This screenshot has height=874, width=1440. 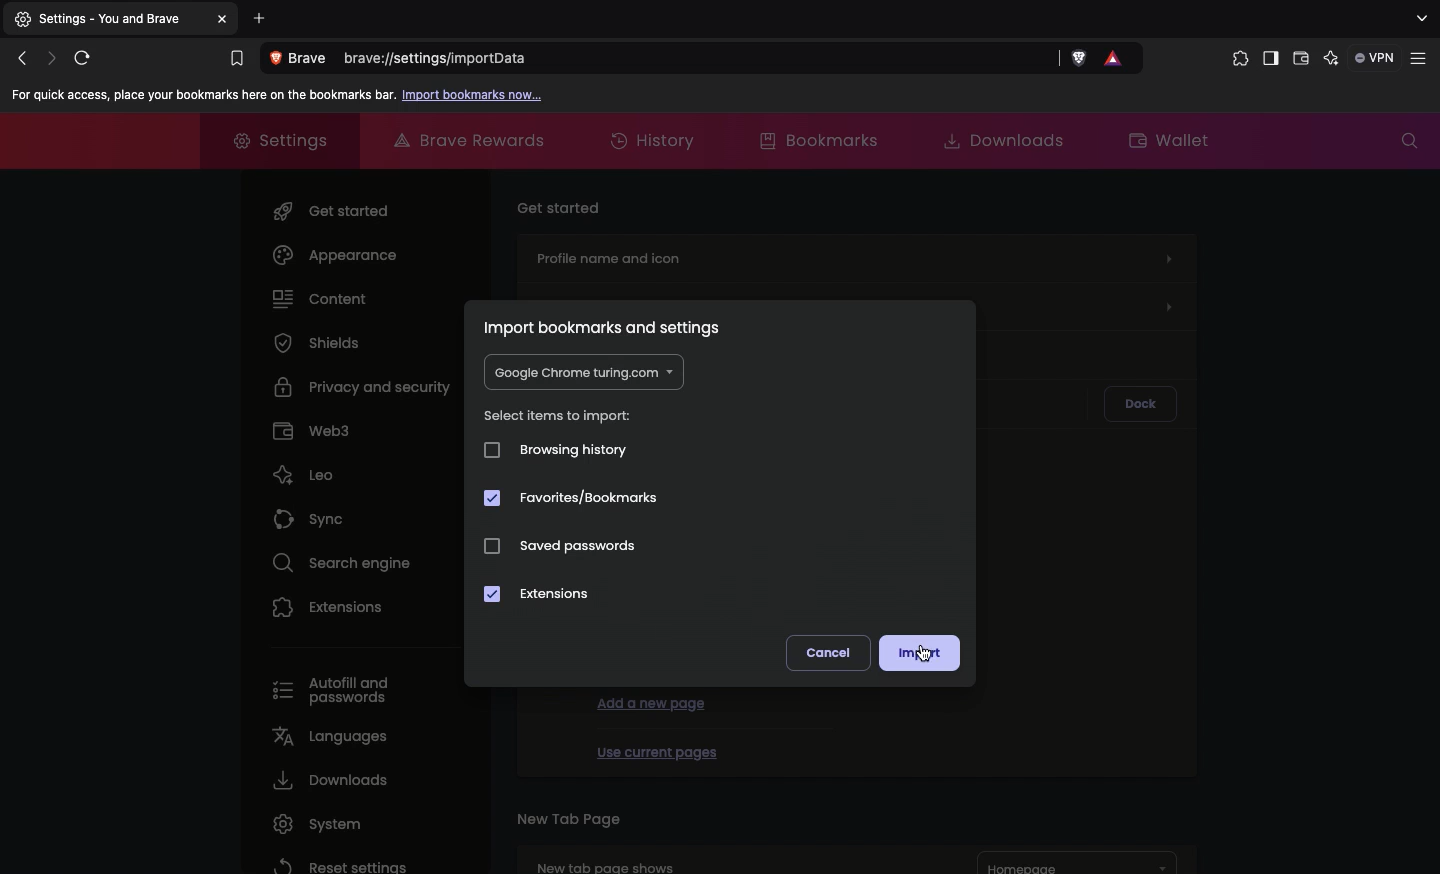 What do you see at coordinates (1078, 863) in the screenshot?
I see `Homepage` at bounding box center [1078, 863].